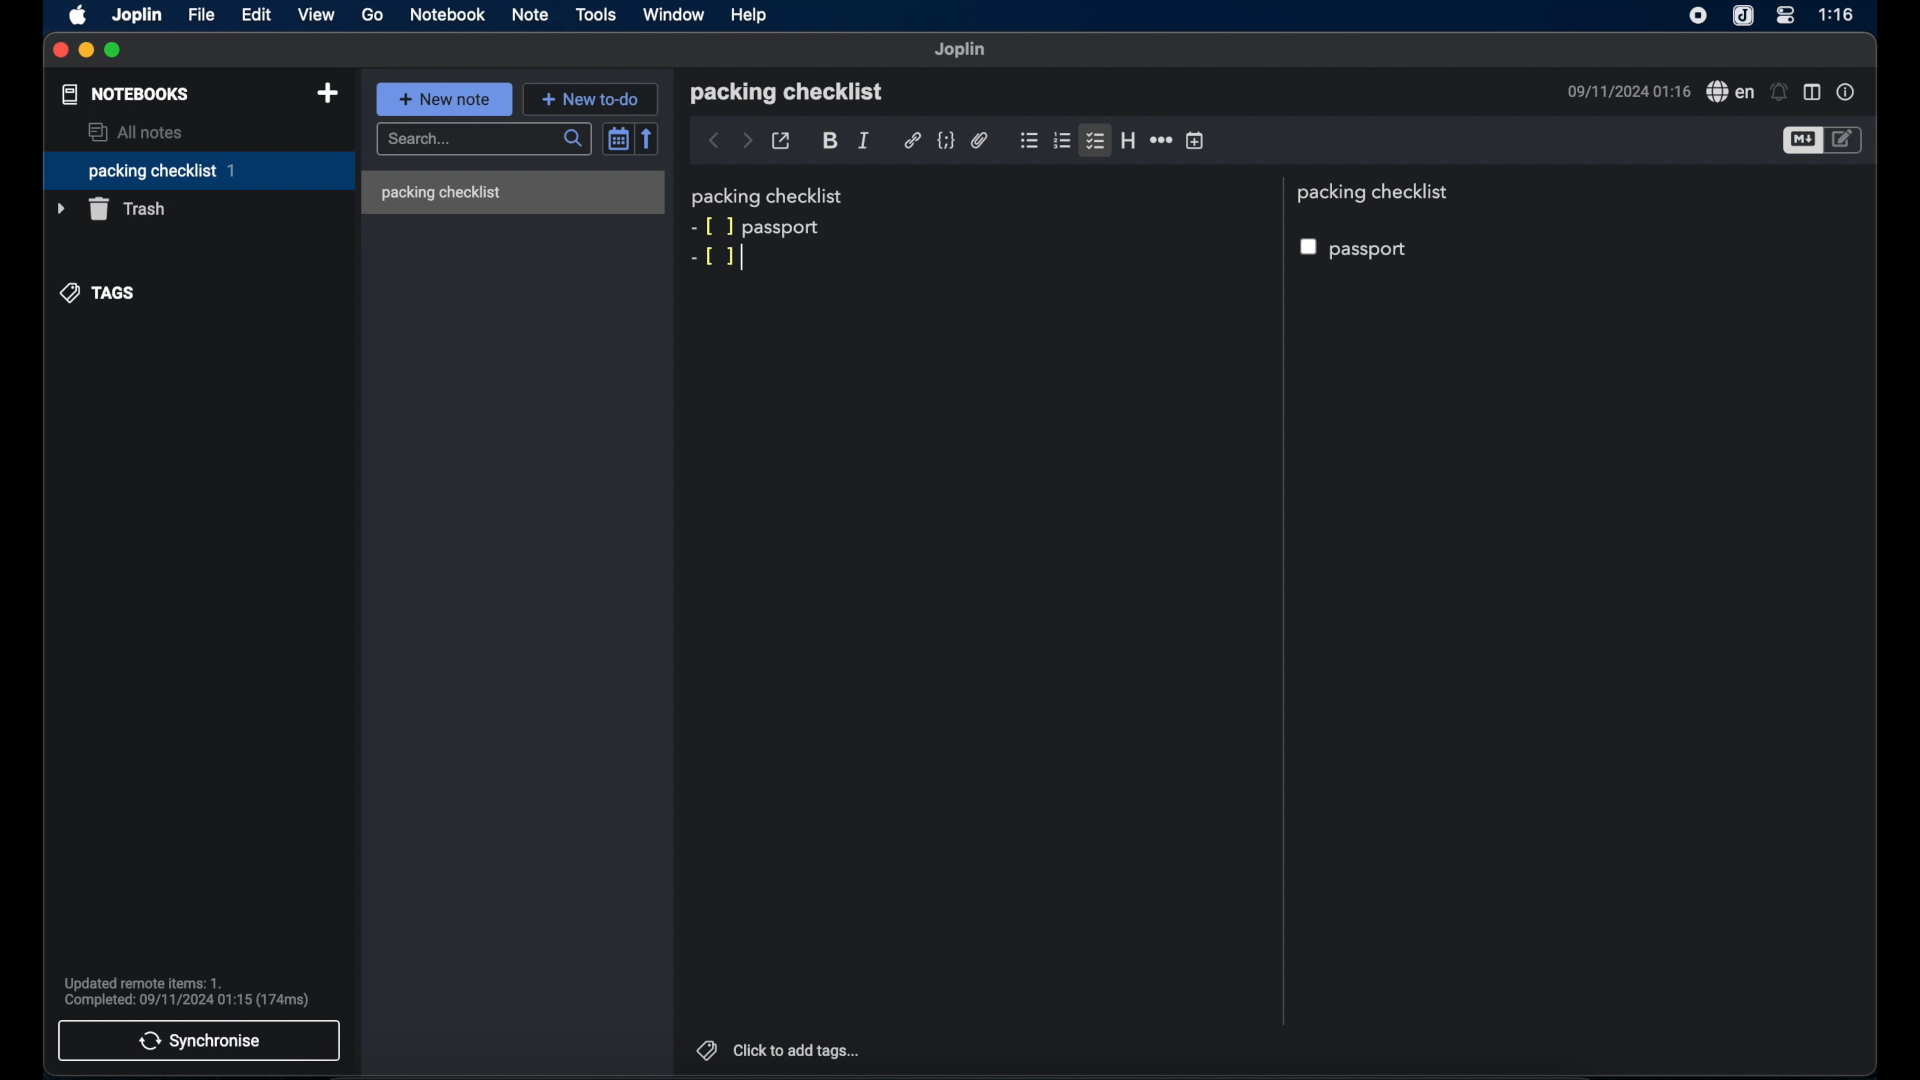  I want to click on toggle editor, so click(1801, 141).